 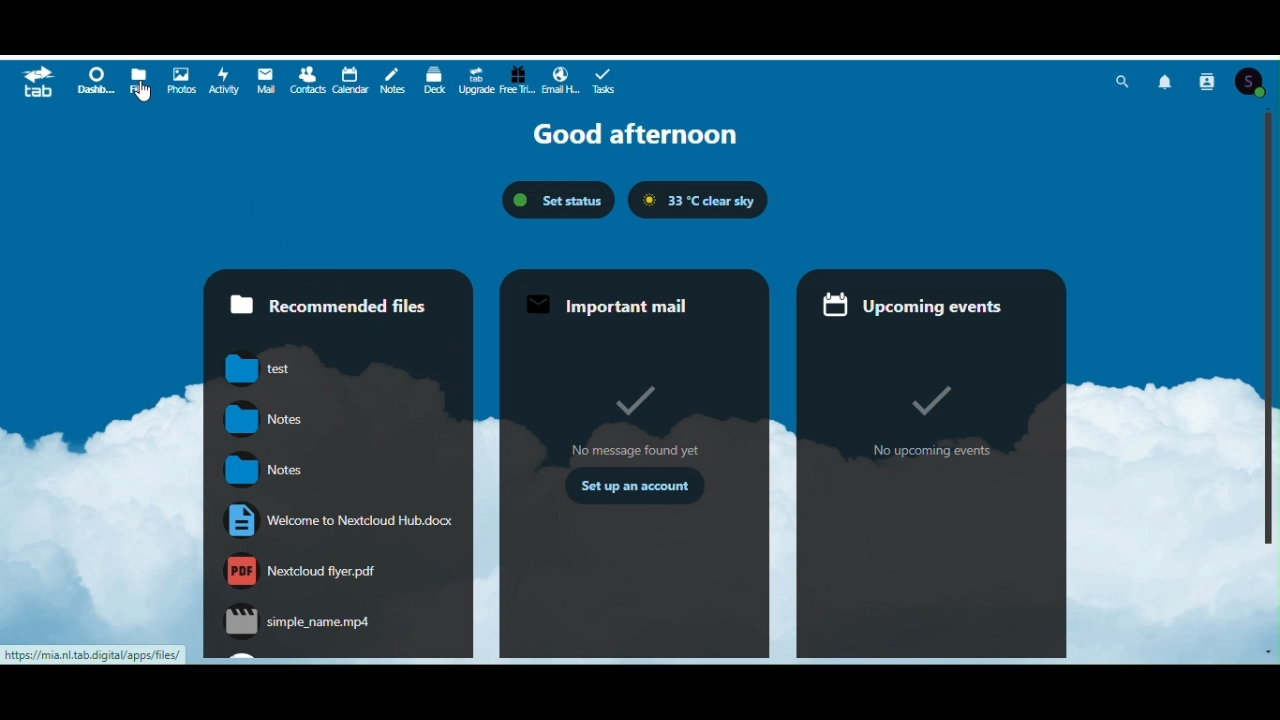 What do you see at coordinates (1210, 79) in the screenshot?
I see `Contacts` at bounding box center [1210, 79].